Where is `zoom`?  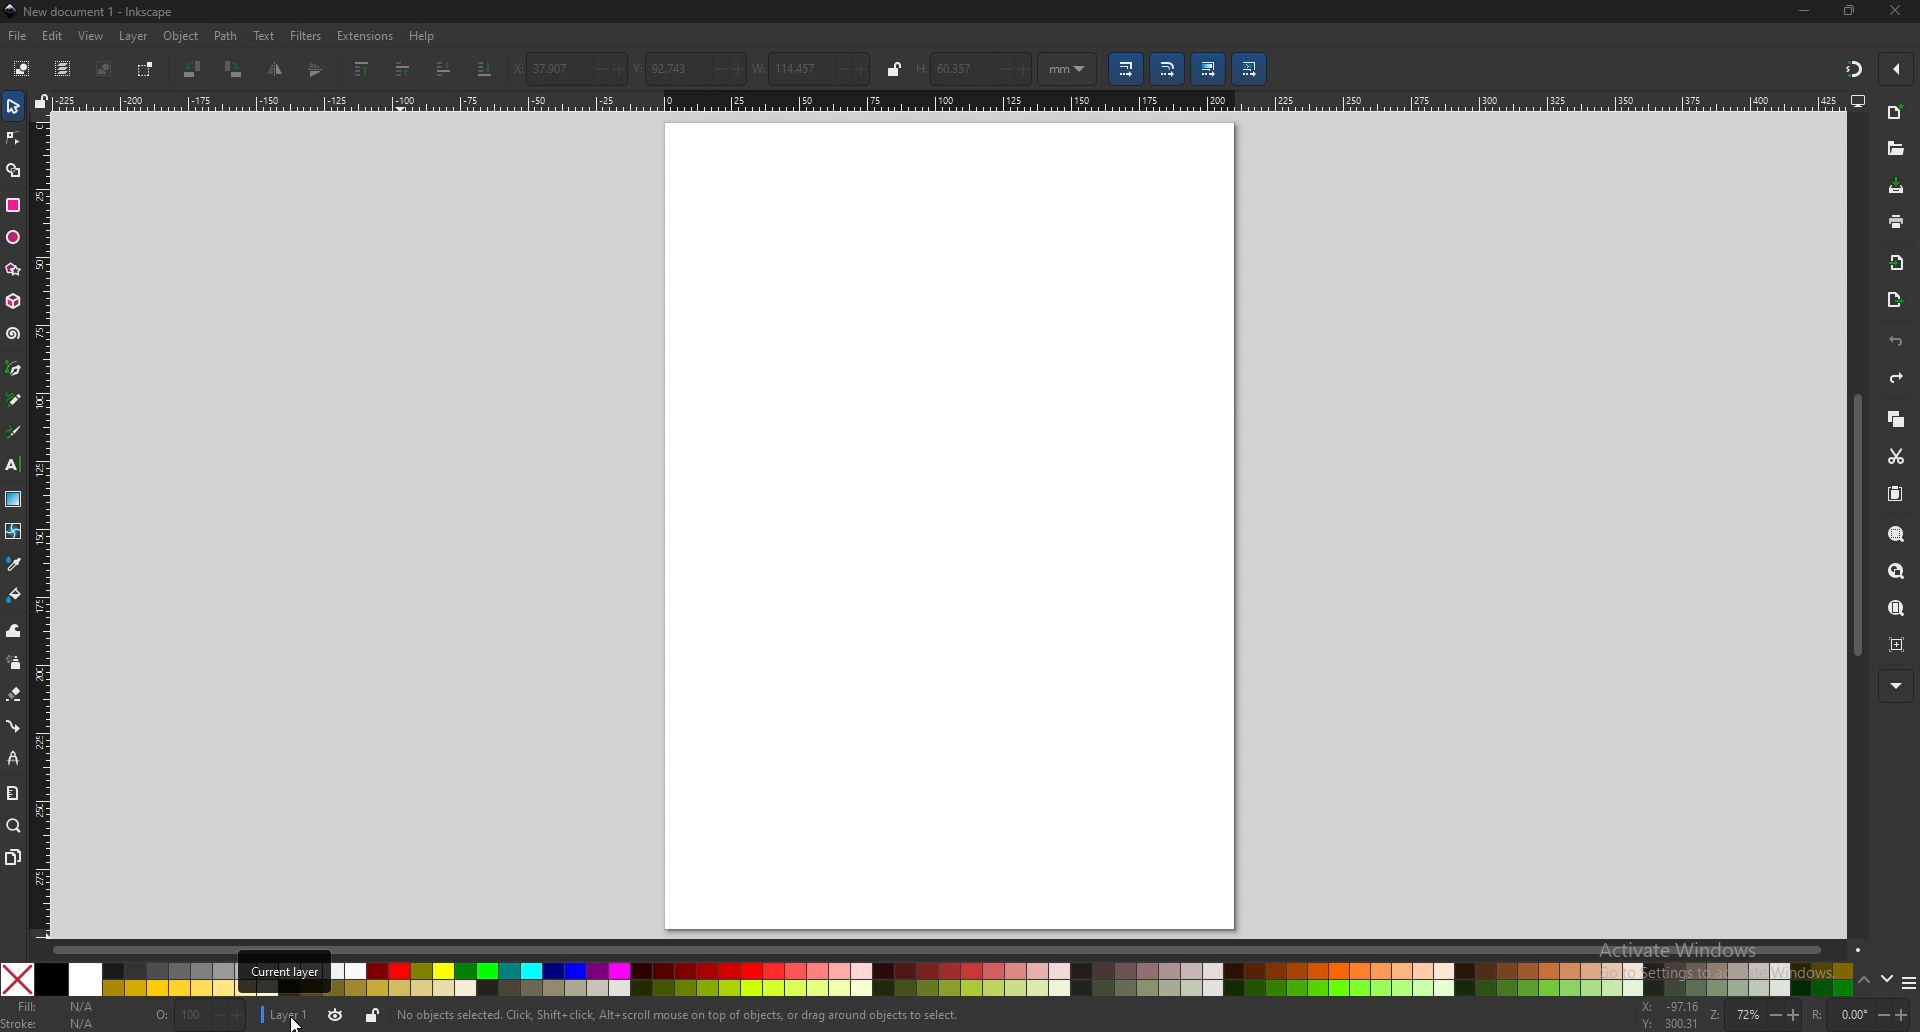
zoom is located at coordinates (14, 826).